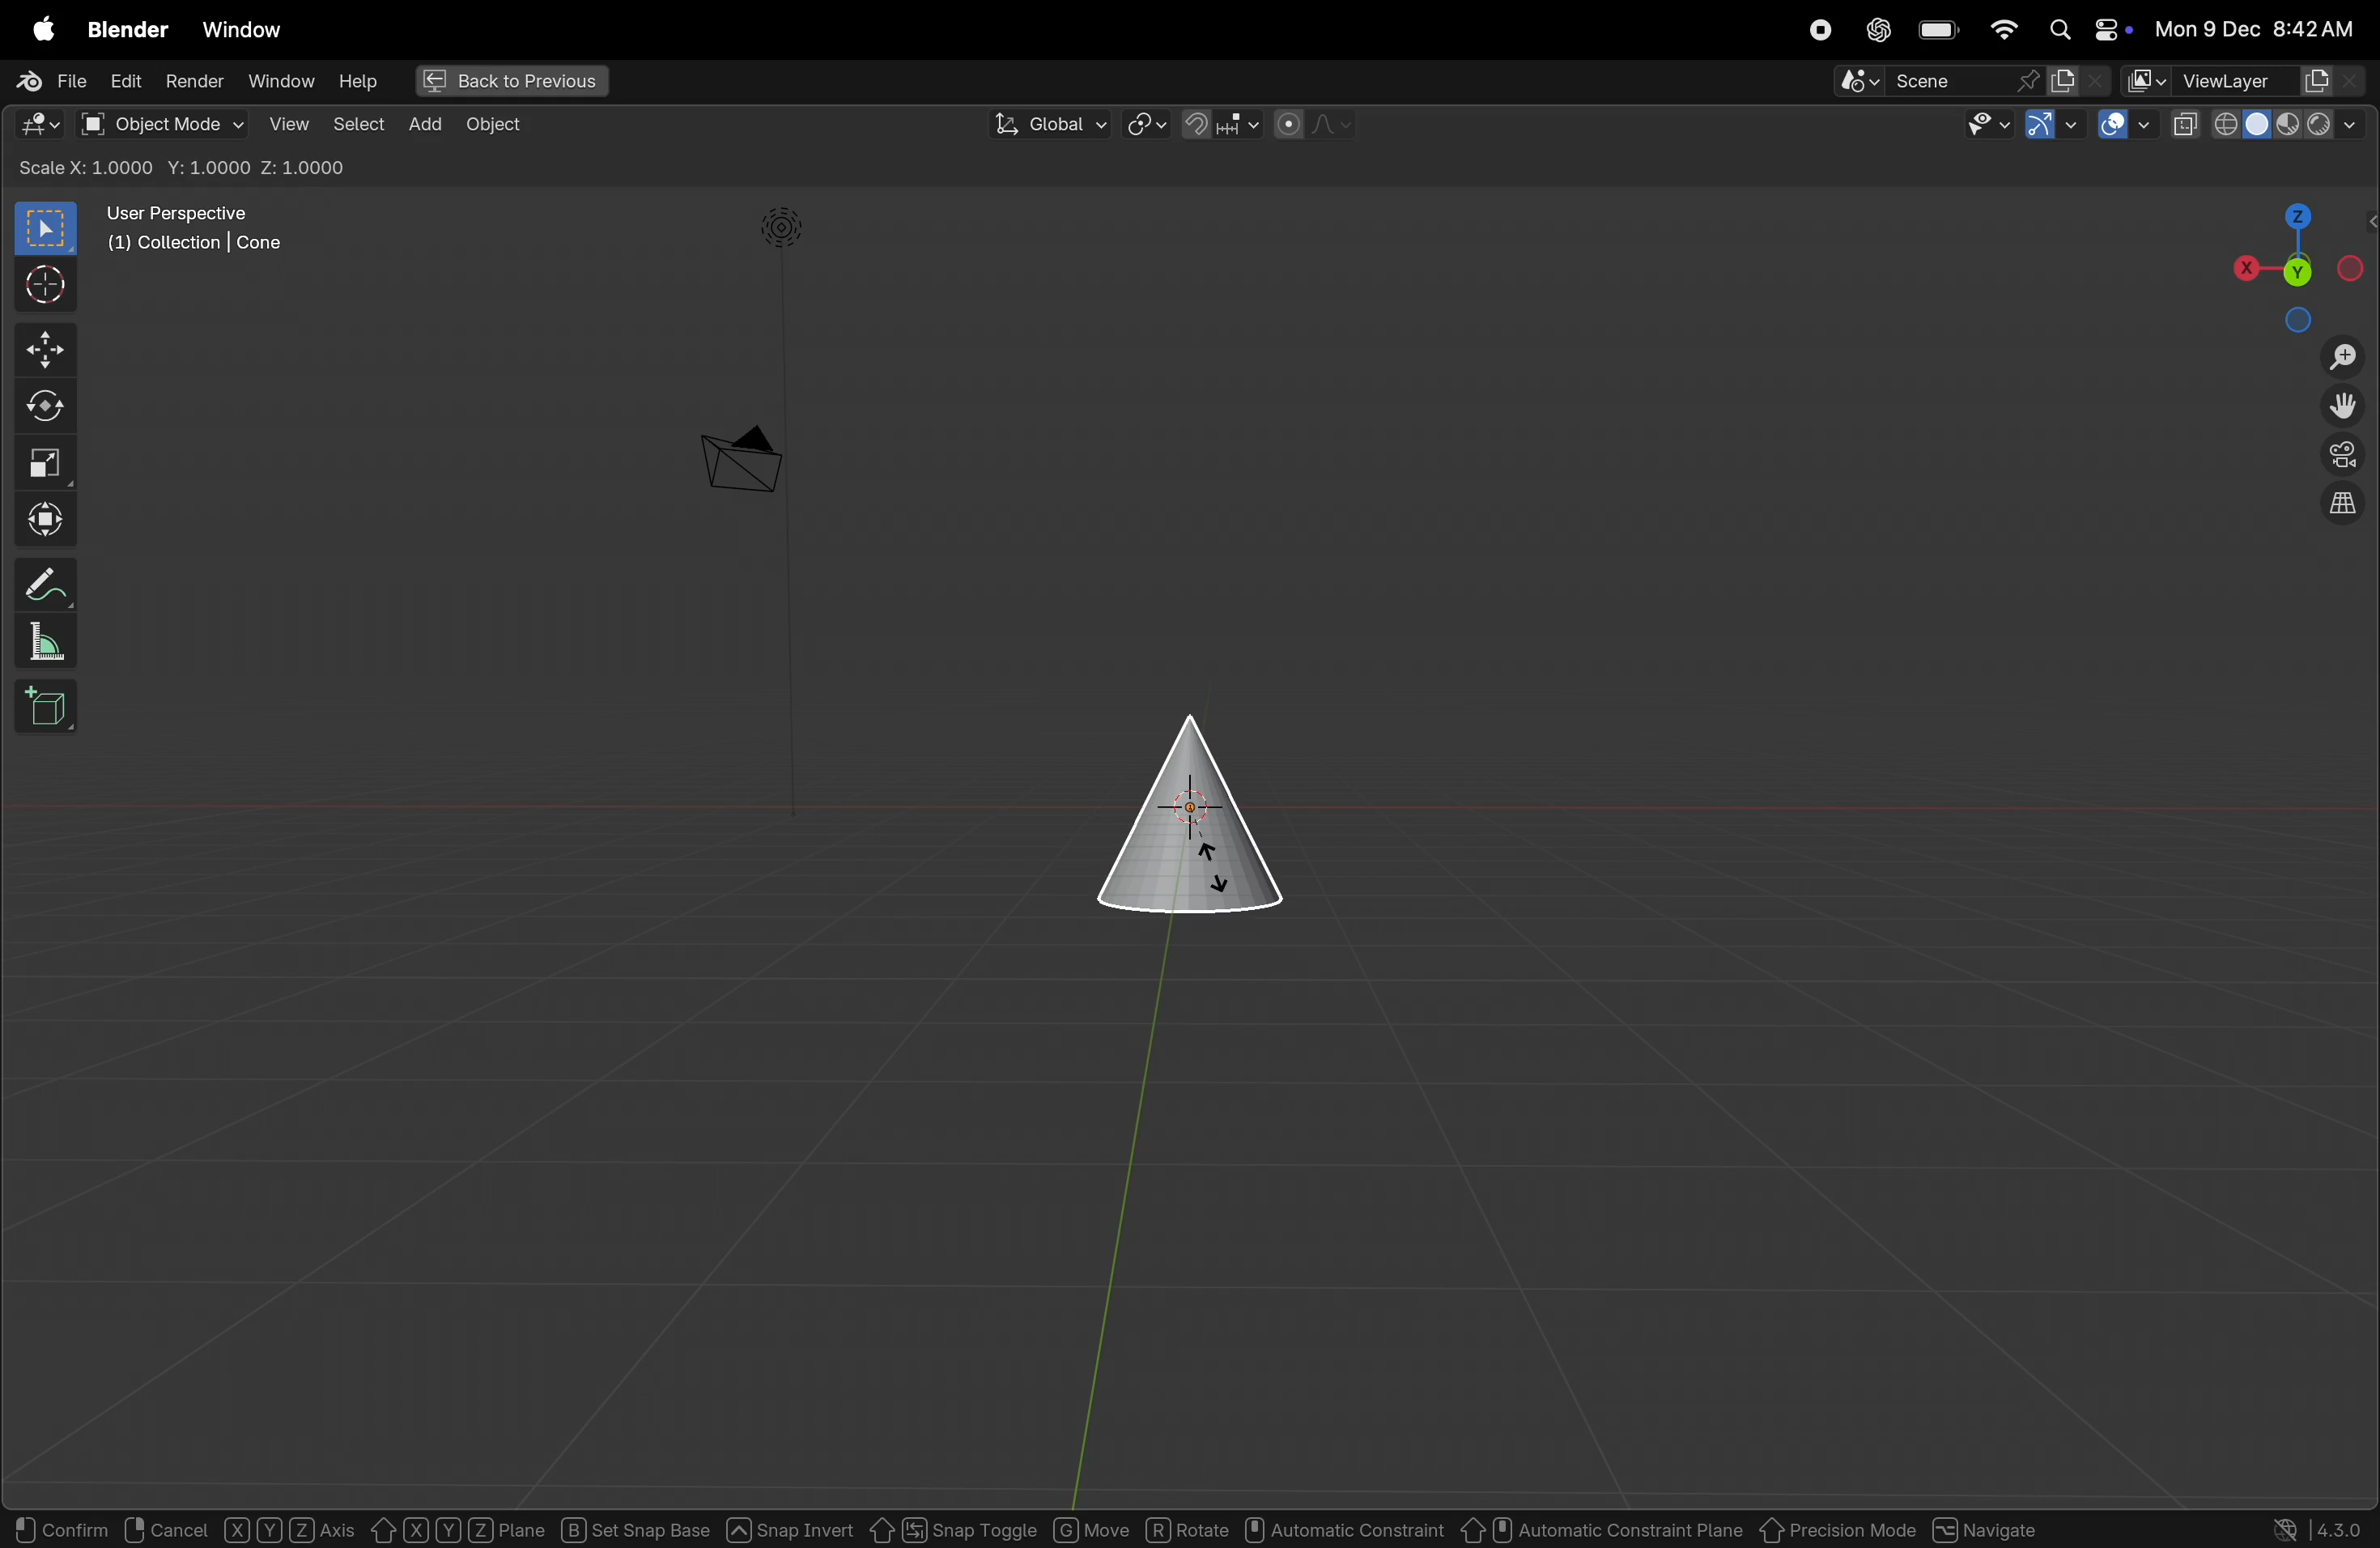 The image size is (2380, 1548). What do you see at coordinates (46, 1528) in the screenshot?
I see `select` at bounding box center [46, 1528].